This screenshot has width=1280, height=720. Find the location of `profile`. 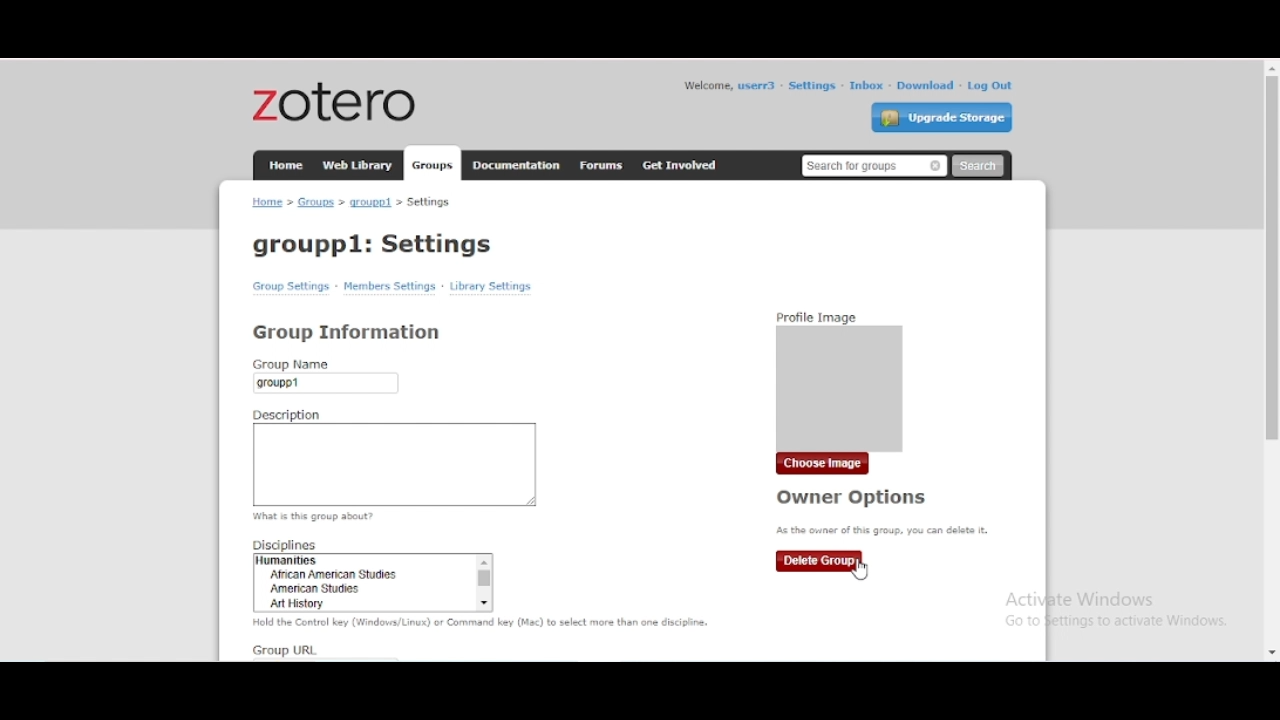

profile is located at coordinates (758, 85).